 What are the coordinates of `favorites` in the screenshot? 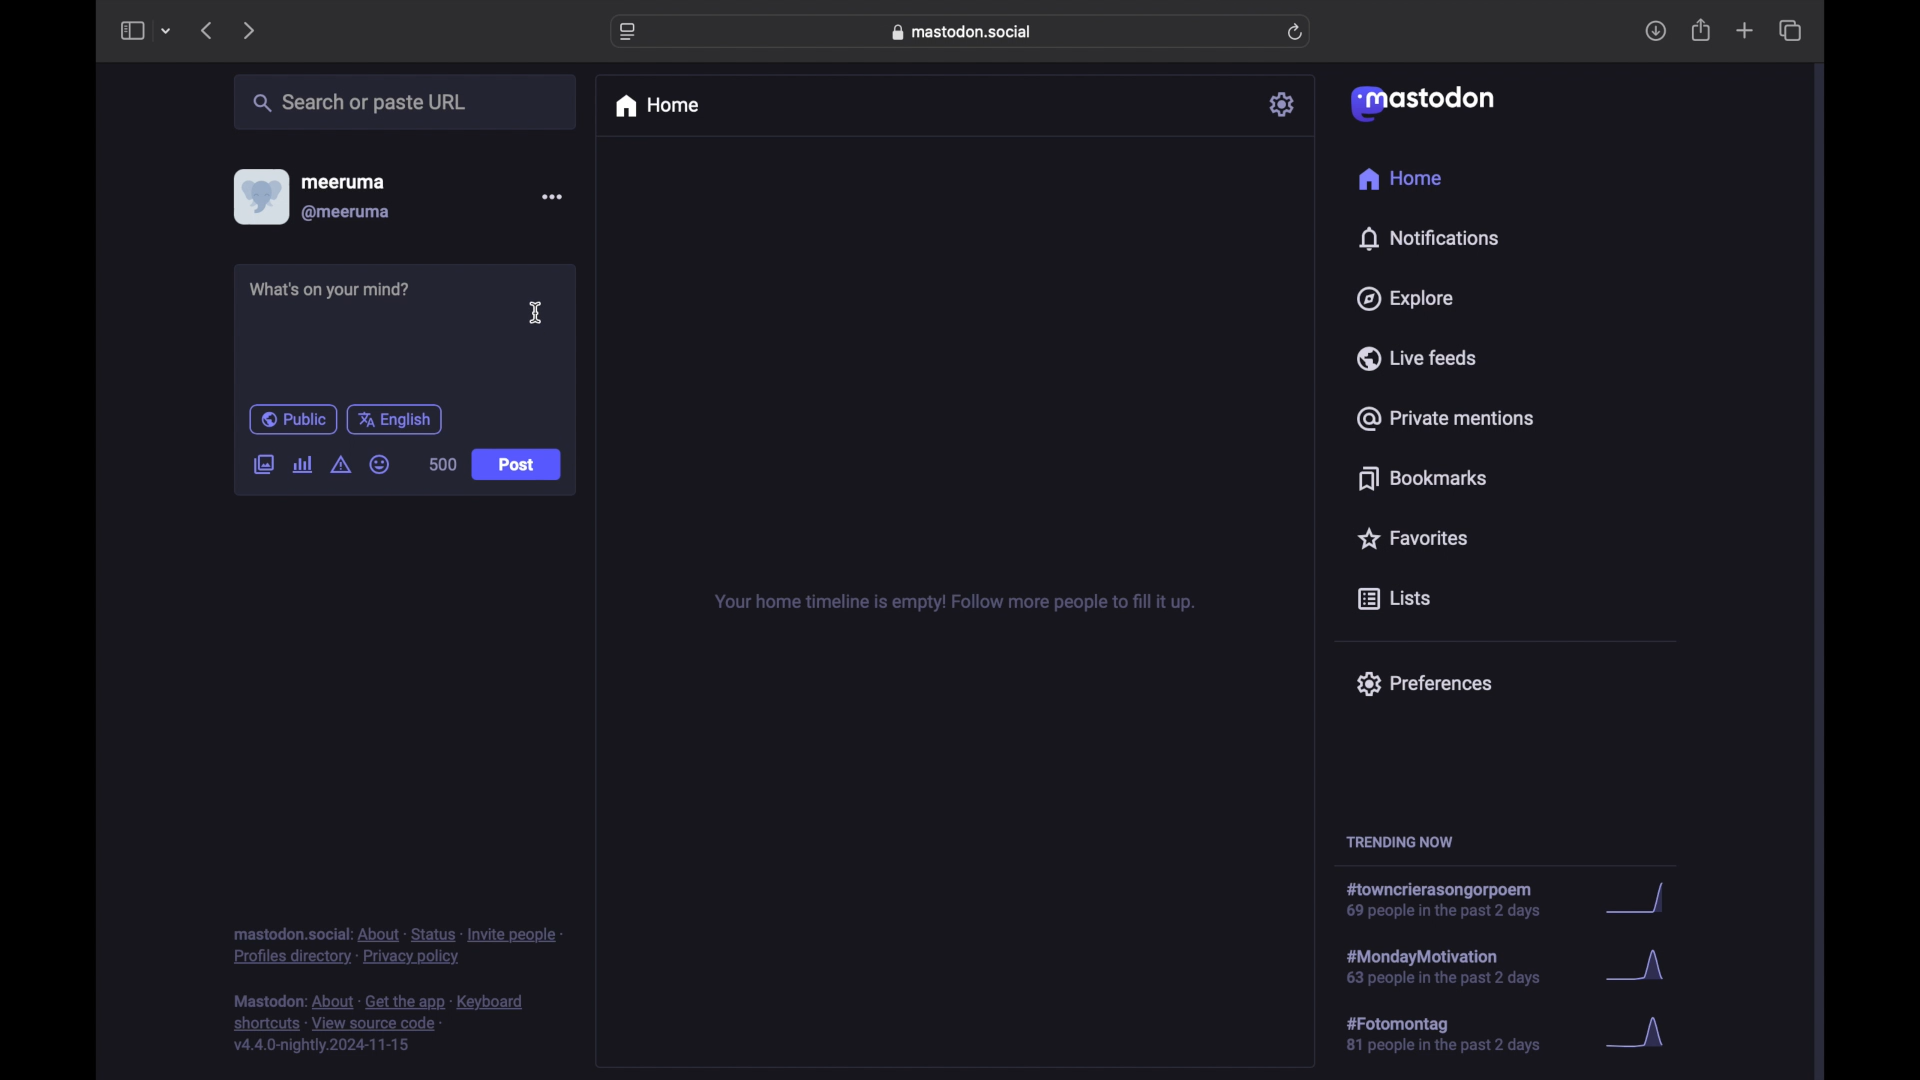 It's located at (1411, 538).